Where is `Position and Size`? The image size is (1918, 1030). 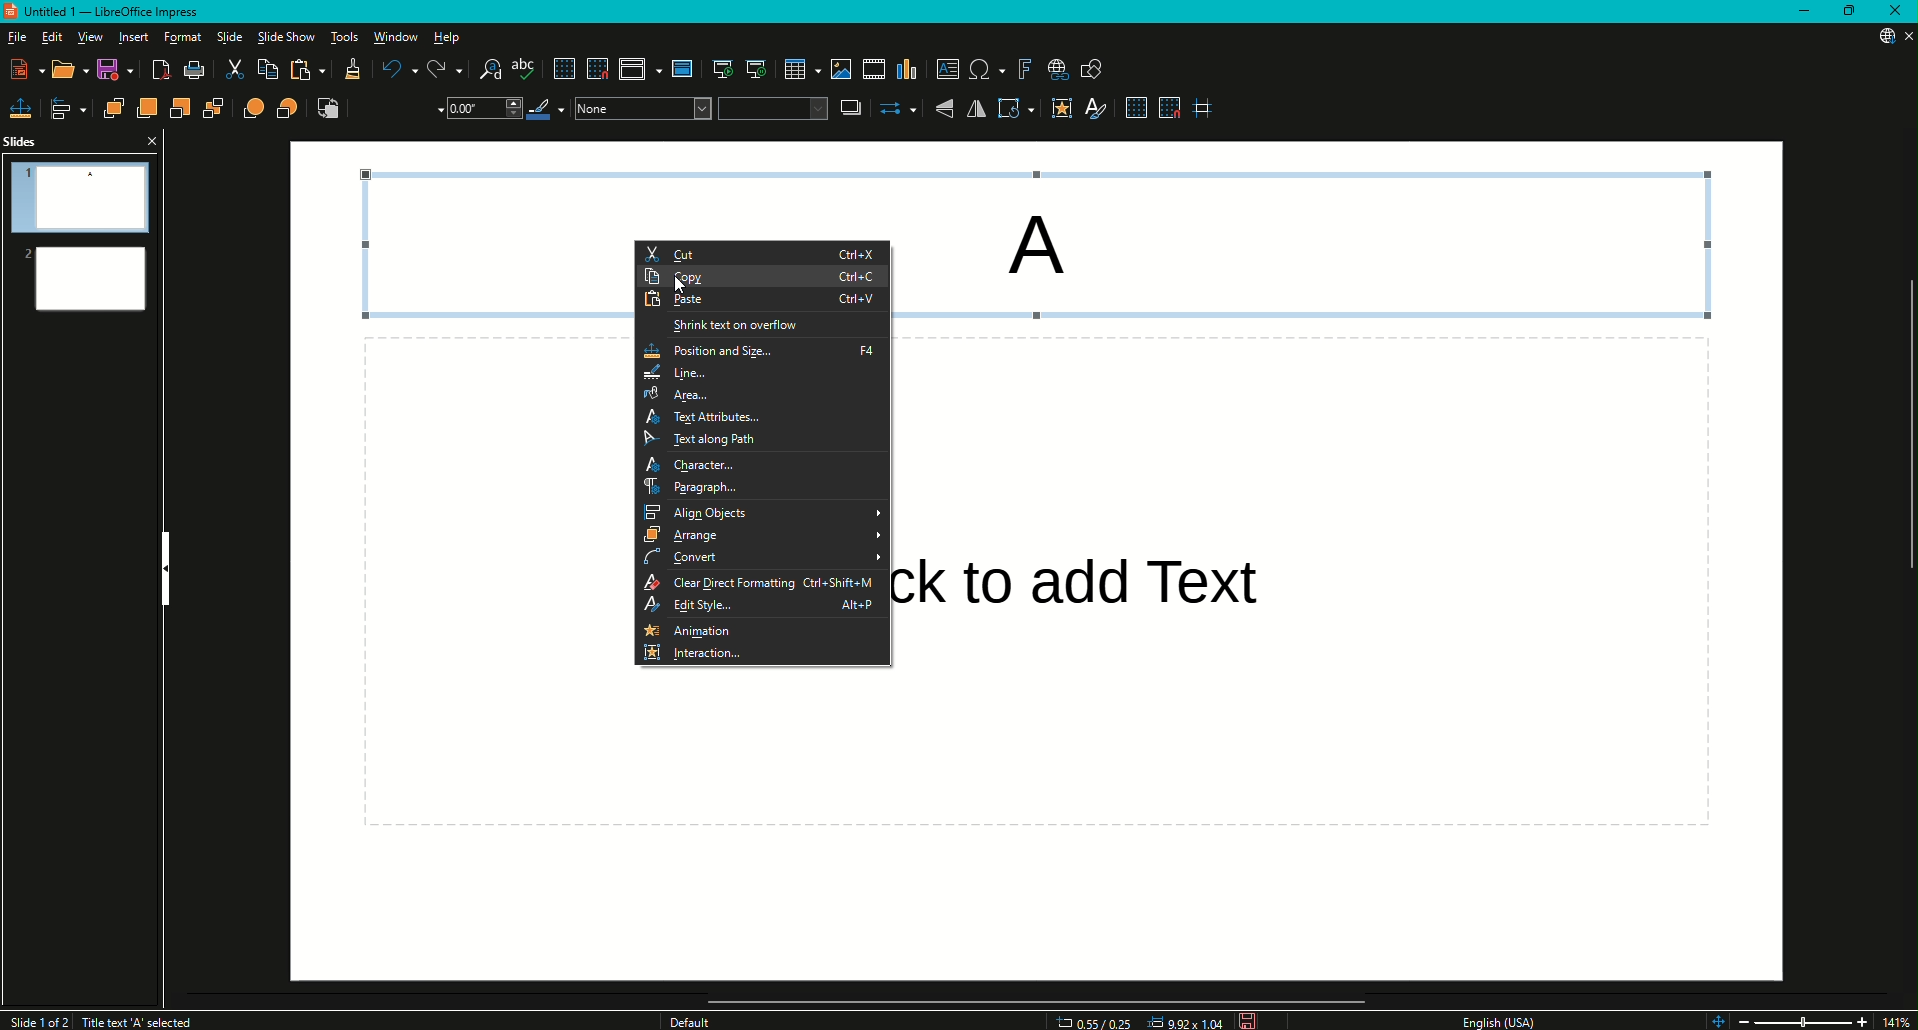
Position and Size is located at coordinates (765, 351).